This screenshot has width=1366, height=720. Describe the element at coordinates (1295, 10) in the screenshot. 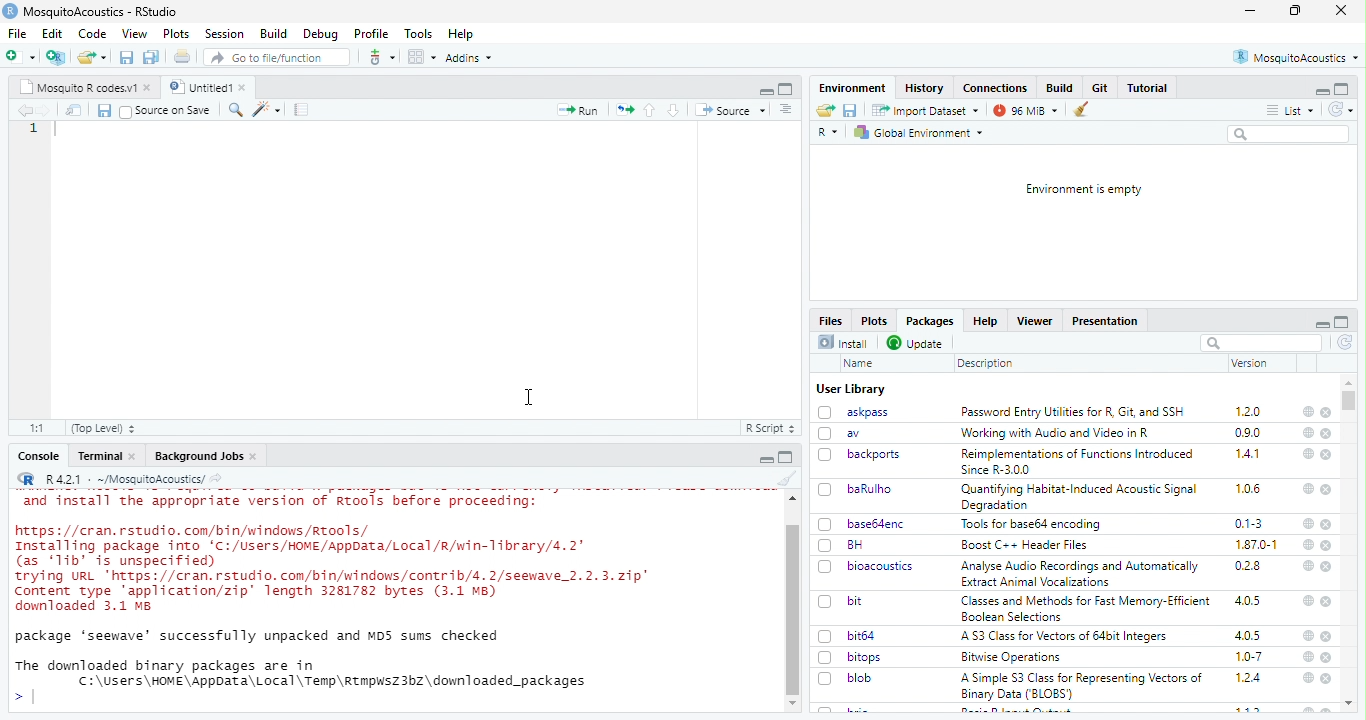

I see `maximise` at that location.